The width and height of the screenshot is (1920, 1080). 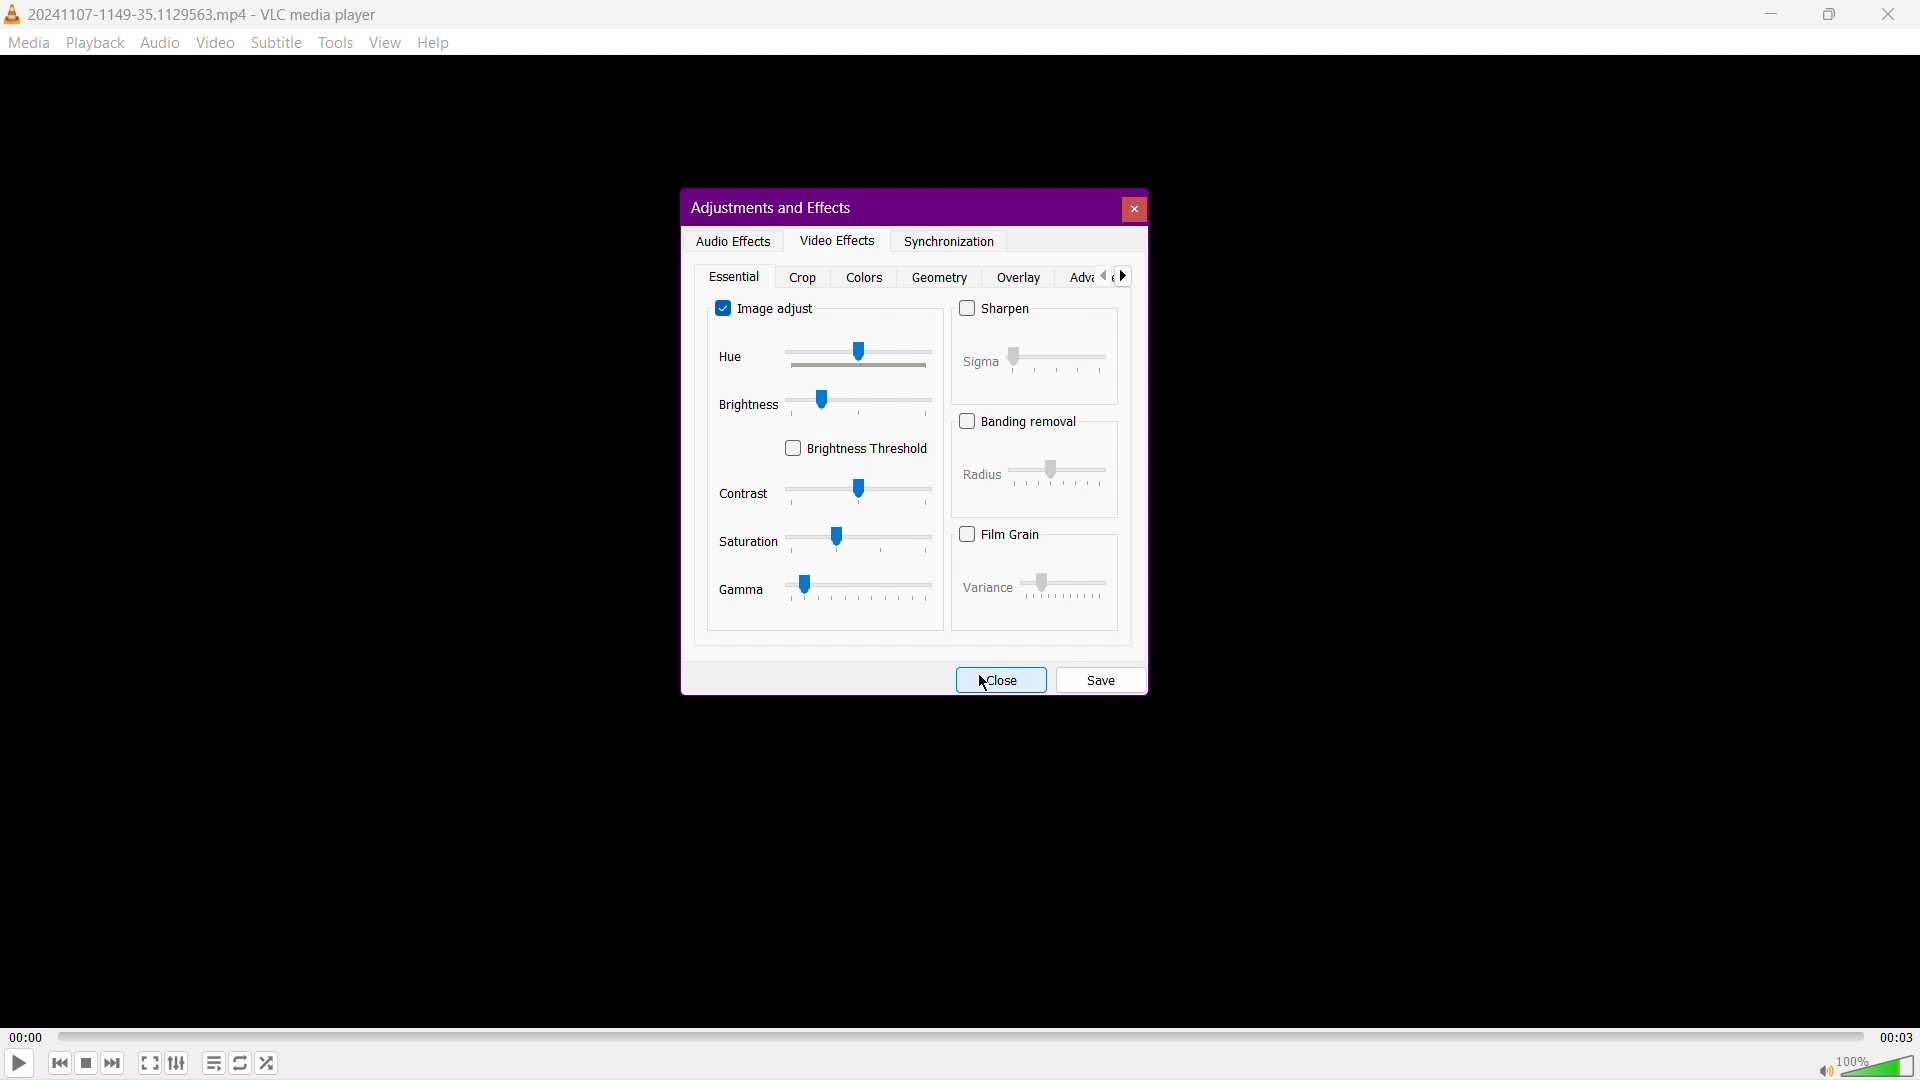 What do you see at coordinates (1864, 1065) in the screenshot?
I see `Volume 100%` at bounding box center [1864, 1065].